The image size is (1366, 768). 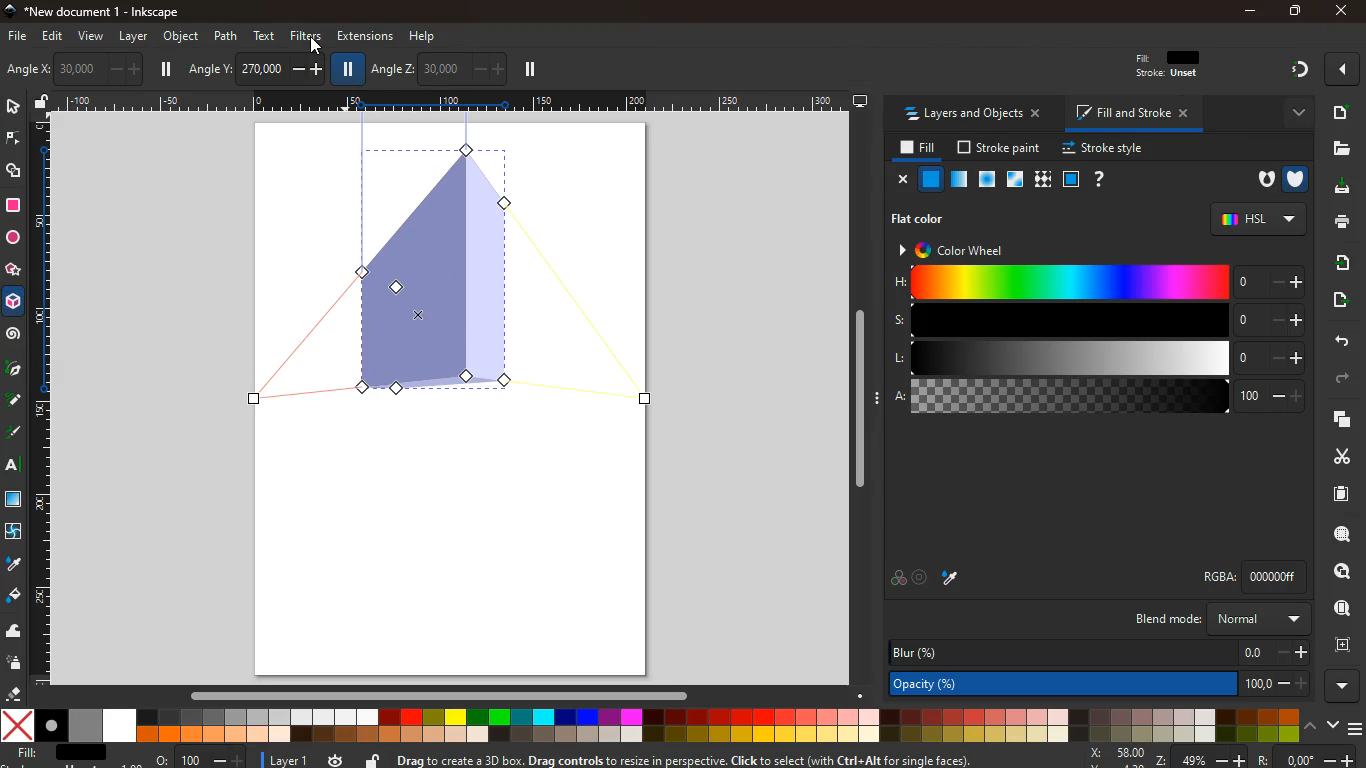 I want to click on path, so click(x=226, y=35).